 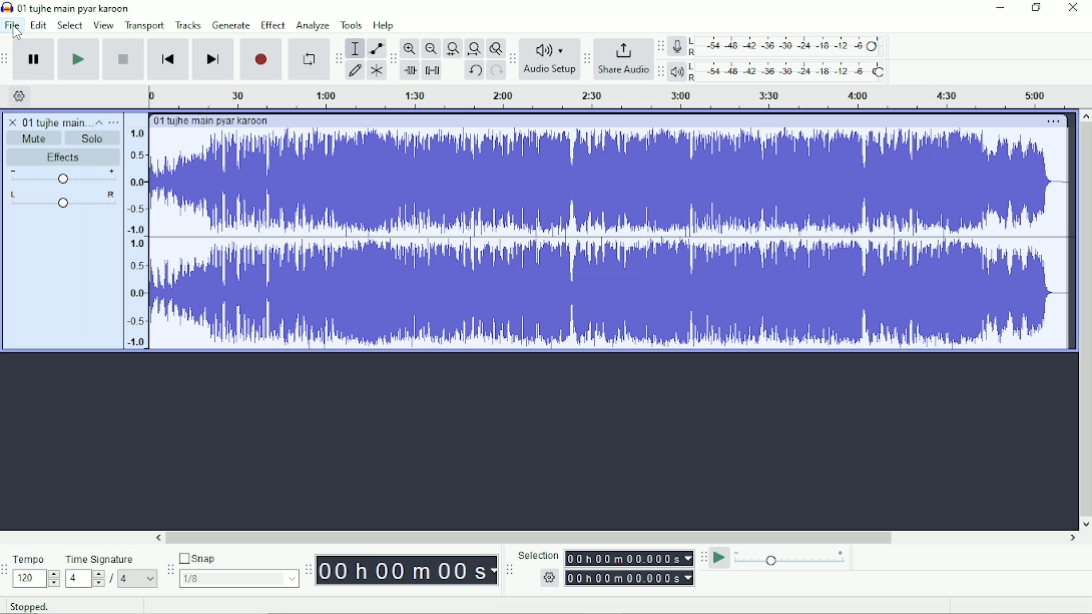 What do you see at coordinates (170, 570) in the screenshot?
I see `Audacity snapping toolbar` at bounding box center [170, 570].